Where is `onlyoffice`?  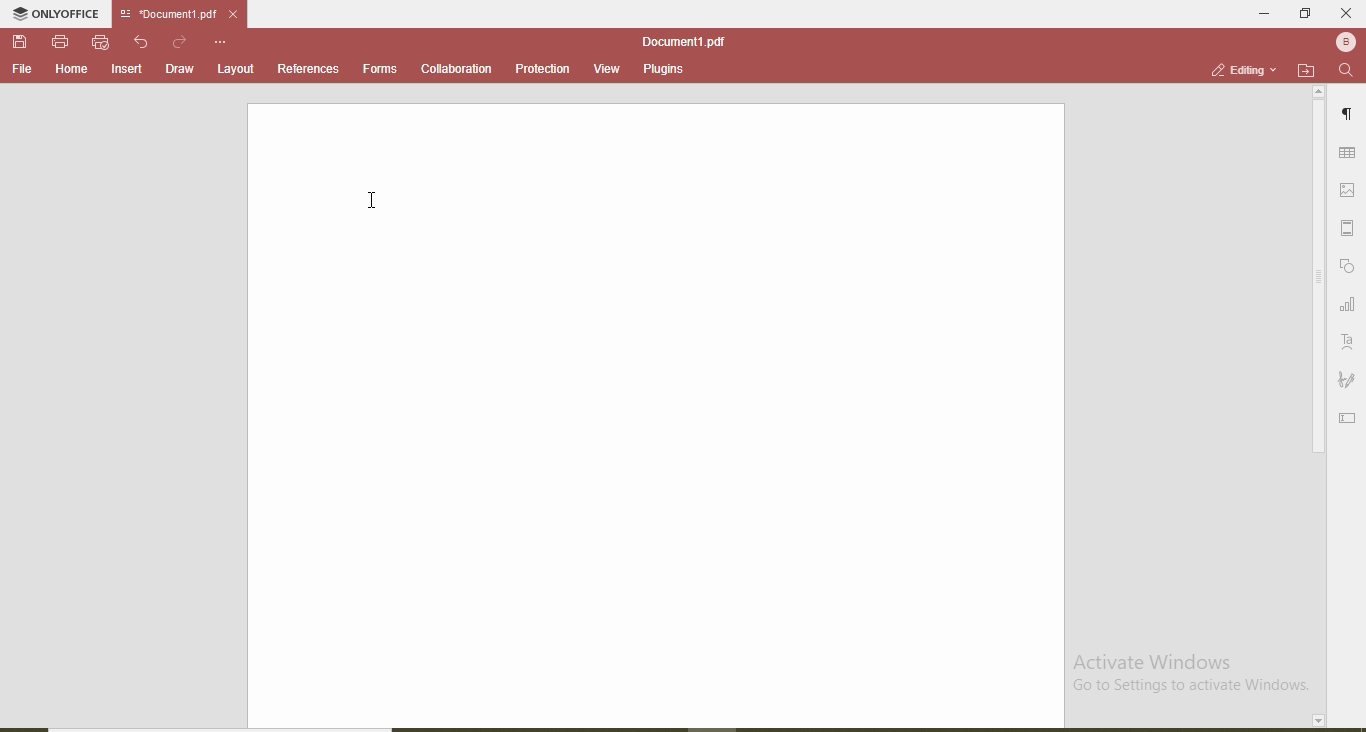
onlyoffice is located at coordinates (59, 16).